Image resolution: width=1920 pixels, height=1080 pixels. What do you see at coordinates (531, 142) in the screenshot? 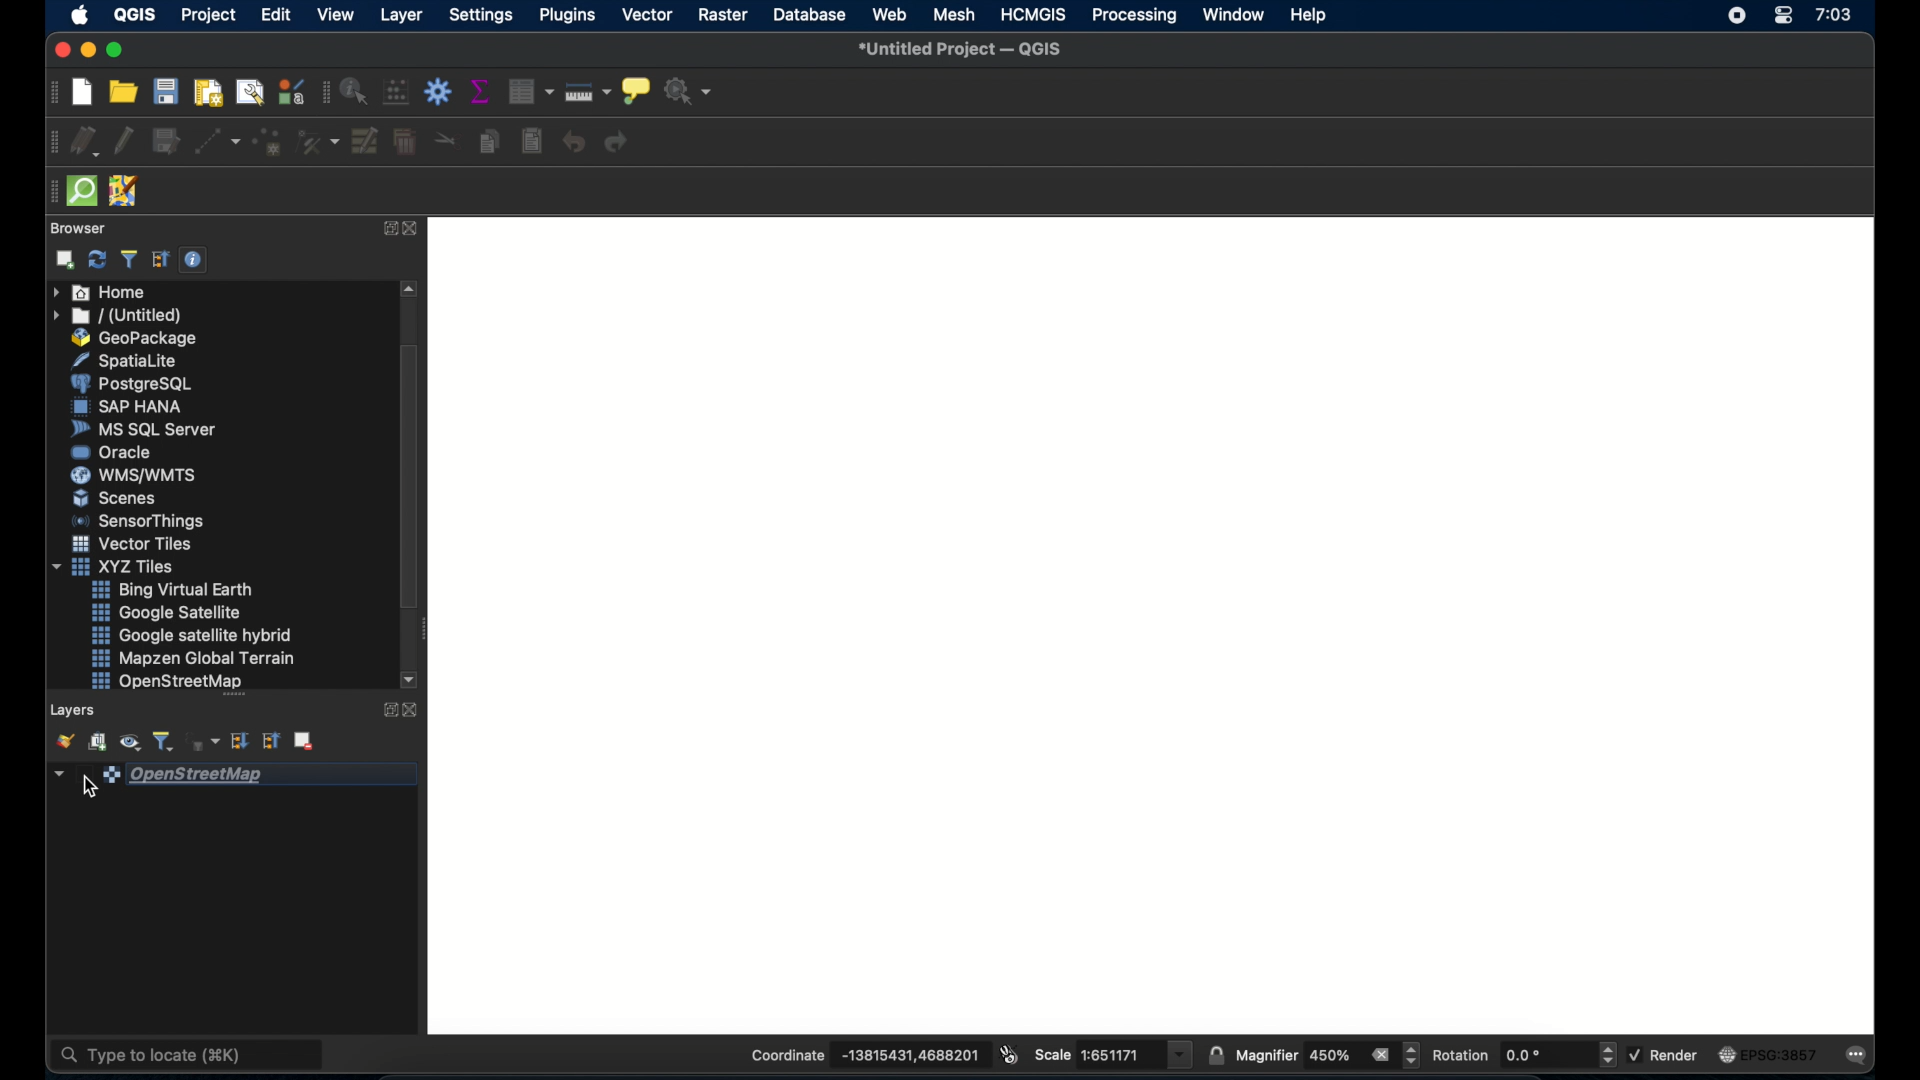
I see `paste features` at bounding box center [531, 142].